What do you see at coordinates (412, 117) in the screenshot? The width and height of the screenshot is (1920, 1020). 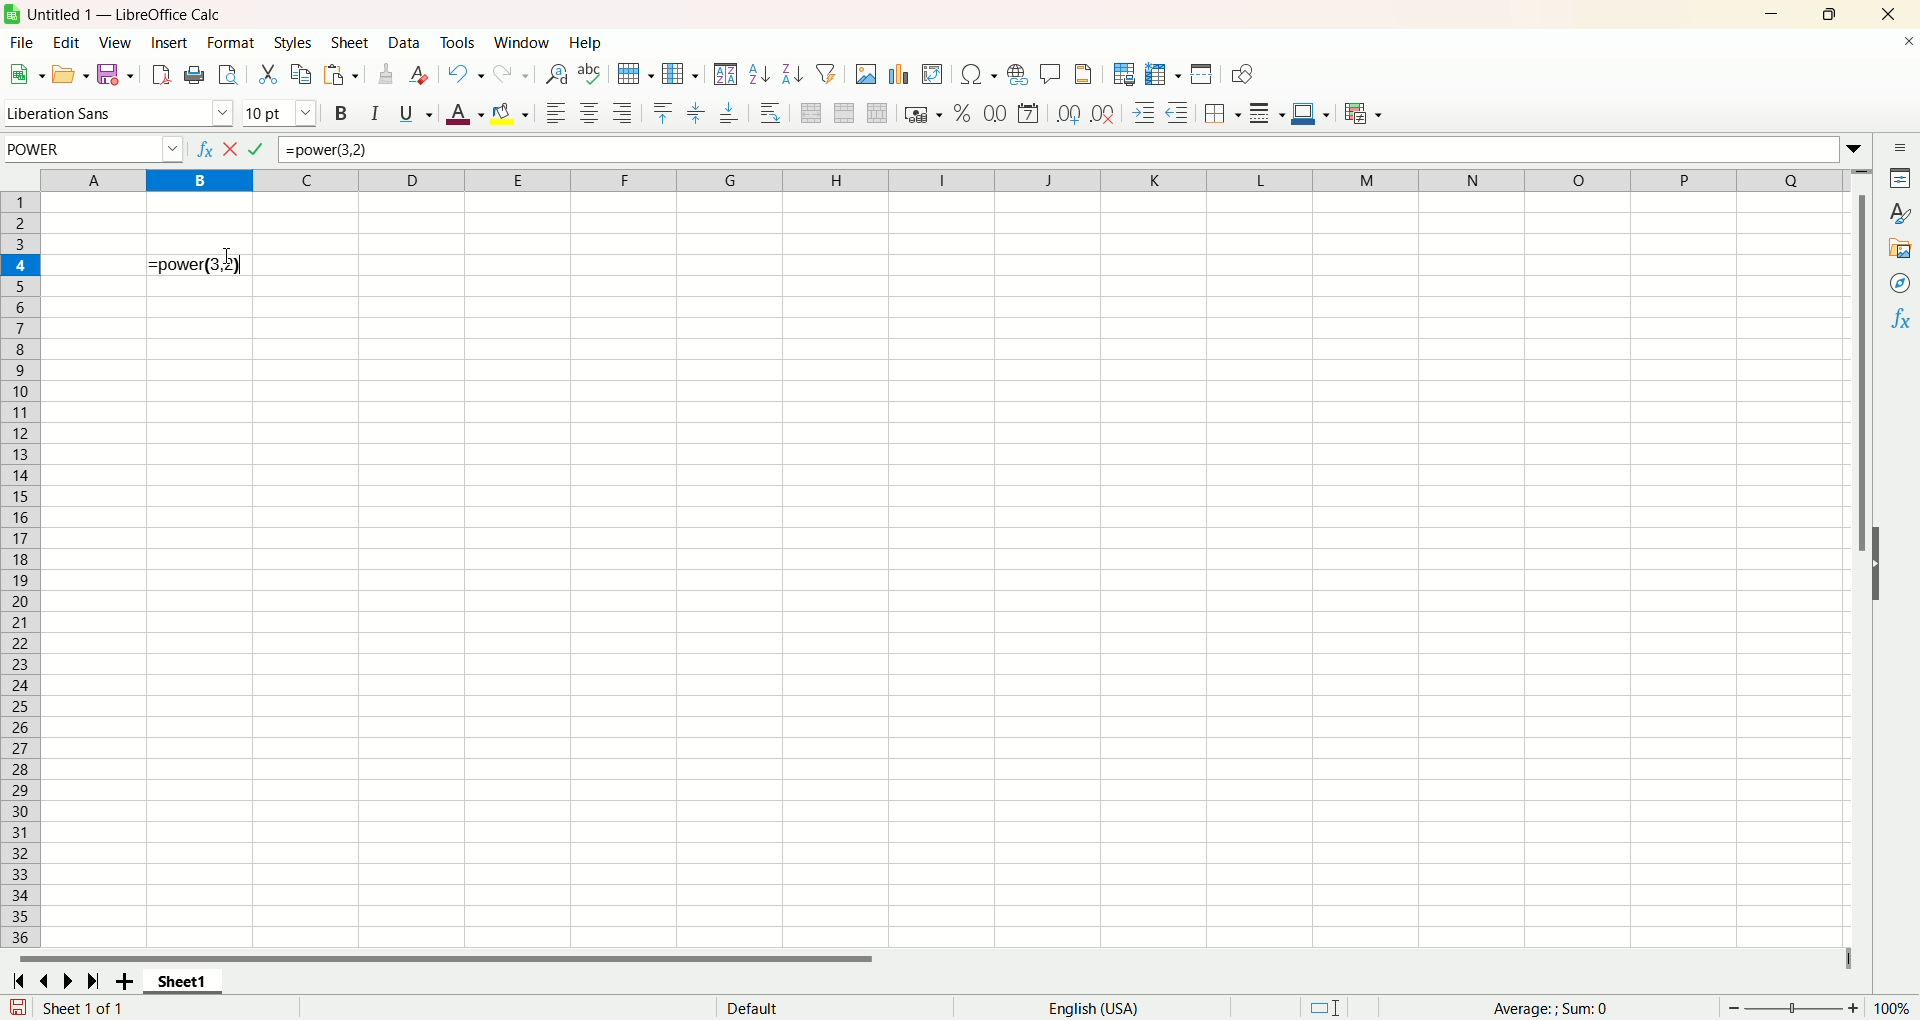 I see `underline` at bounding box center [412, 117].